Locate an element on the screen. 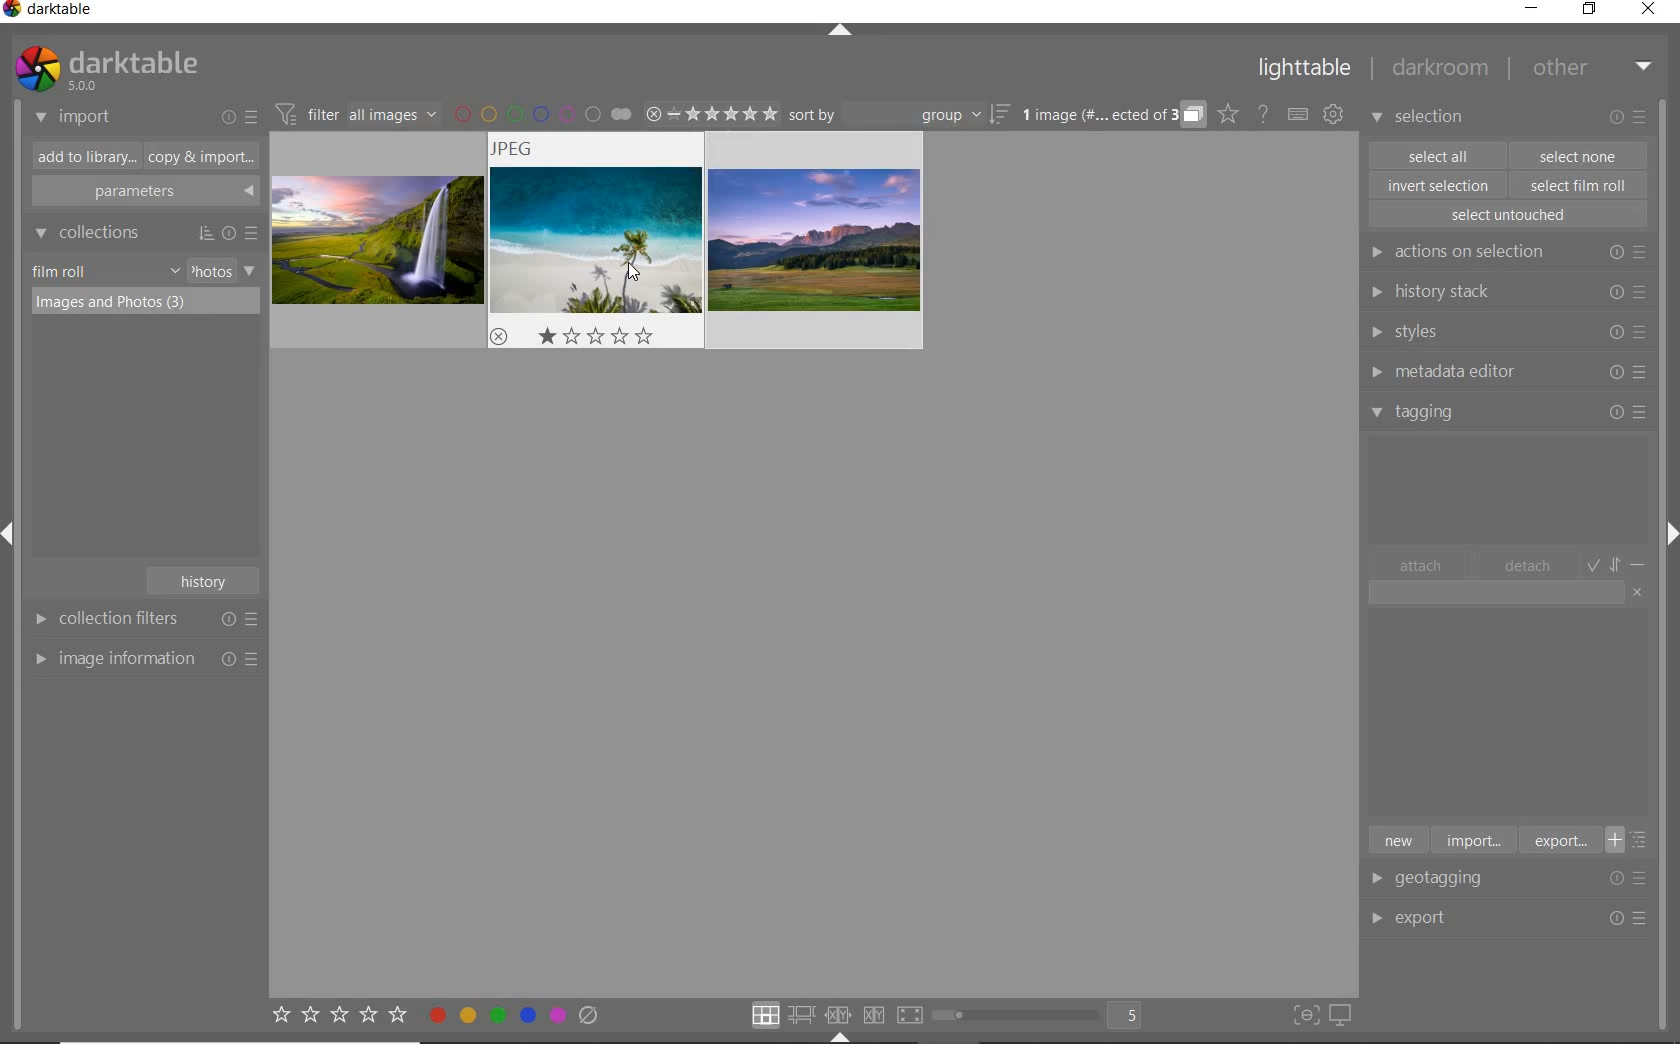 This screenshot has width=1680, height=1044. select one is located at coordinates (1578, 155).